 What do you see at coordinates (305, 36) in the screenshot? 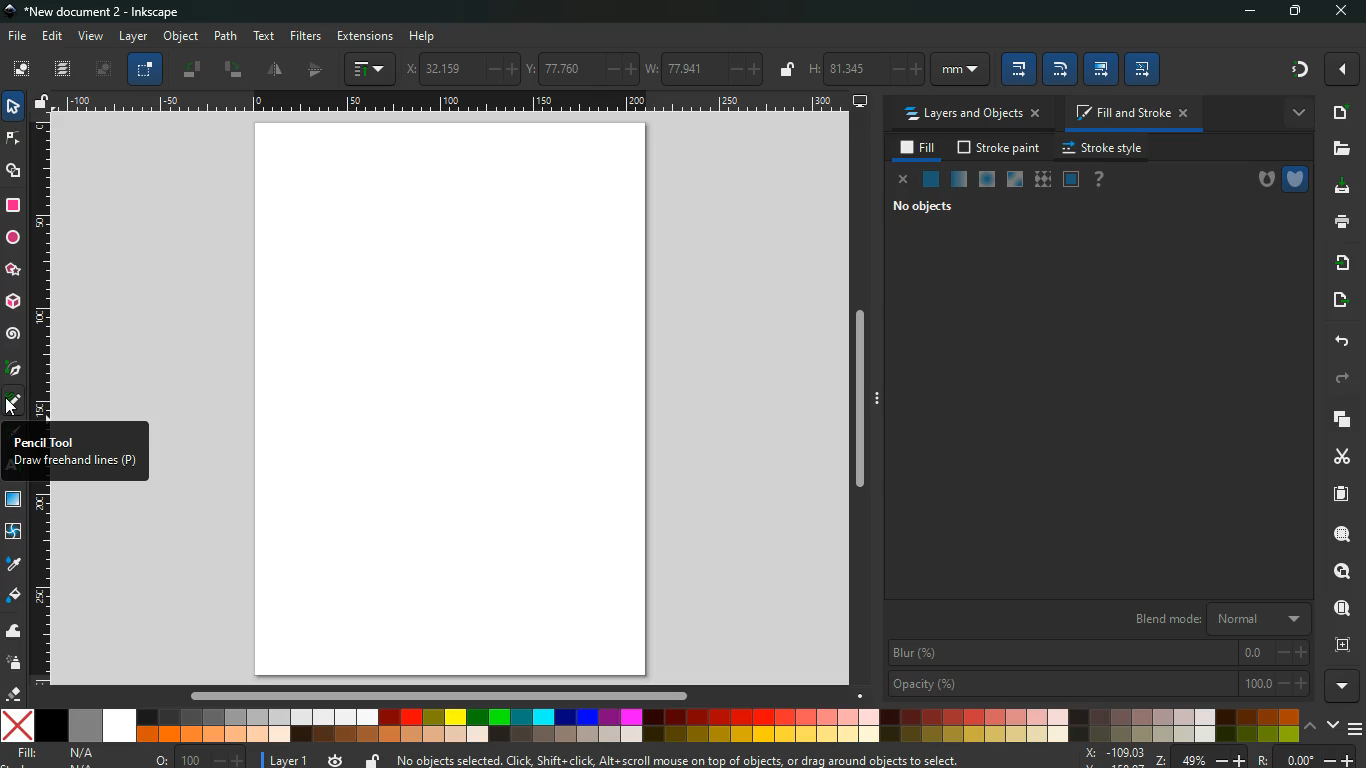
I see `filters` at bounding box center [305, 36].